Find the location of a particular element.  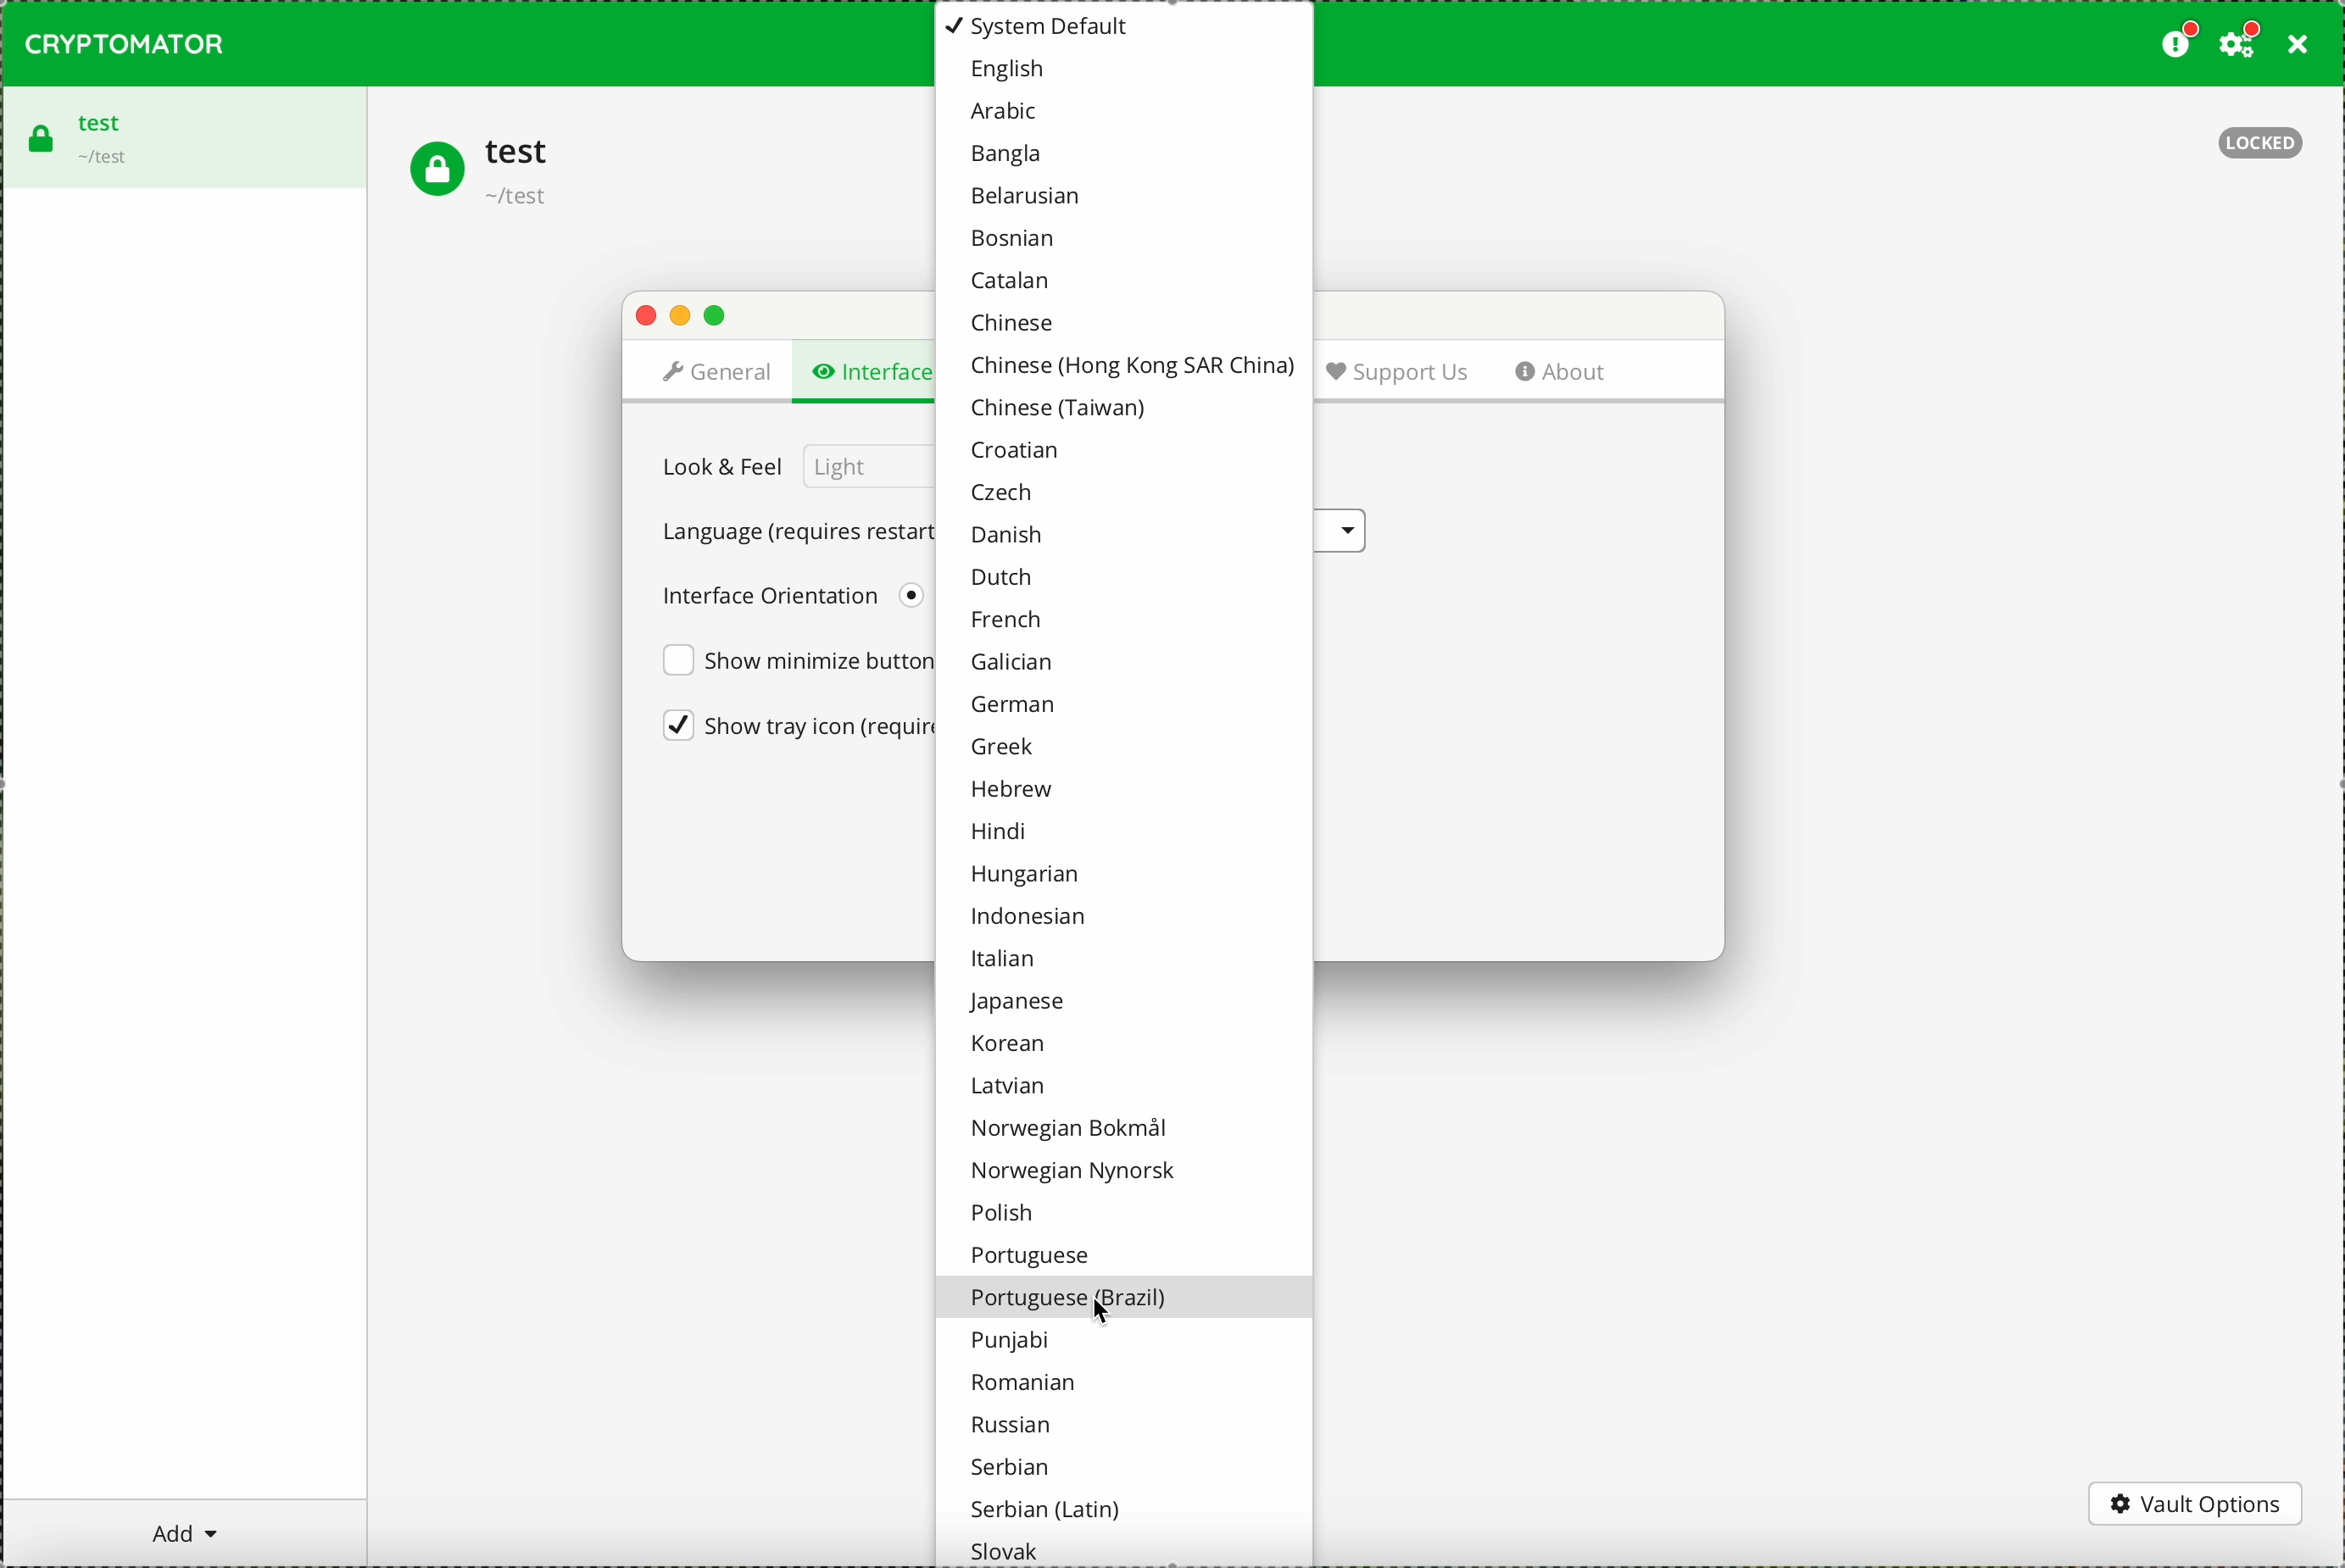

romanian is located at coordinates (1020, 1388).